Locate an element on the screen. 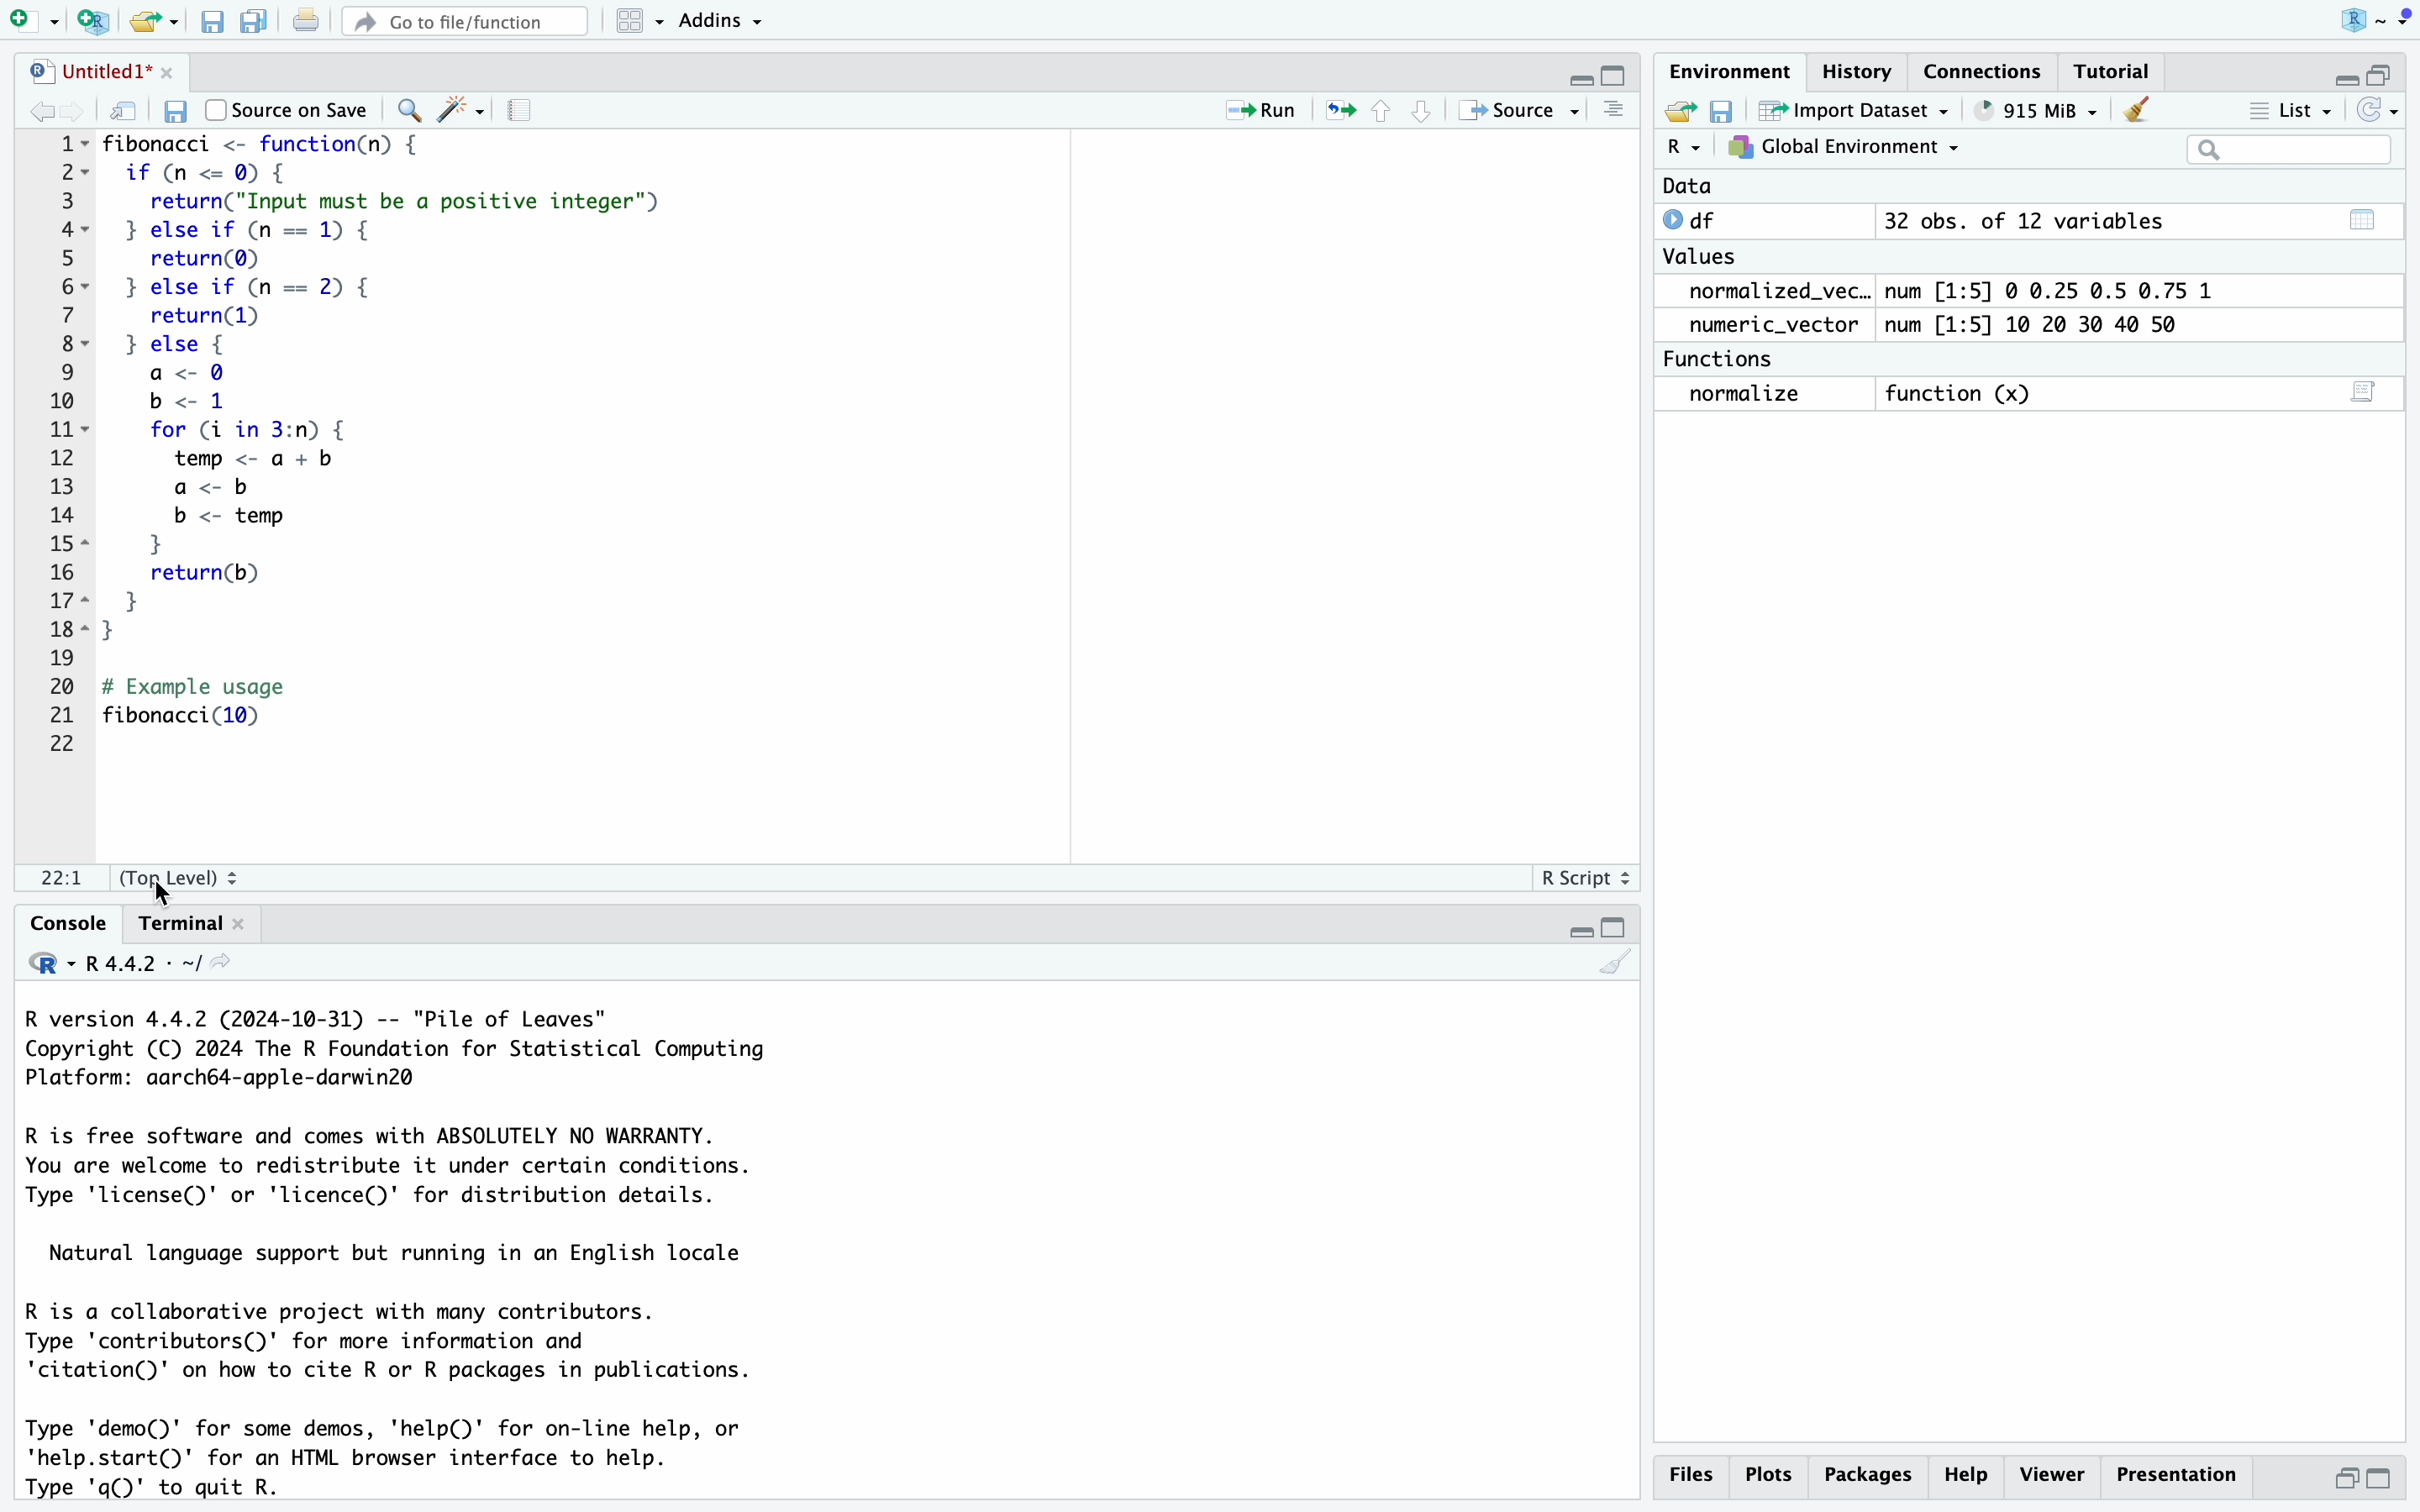 This screenshot has height=1512, width=2420. num [1:5] 10 20 30 40 50 is located at coordinates (2045, 324).